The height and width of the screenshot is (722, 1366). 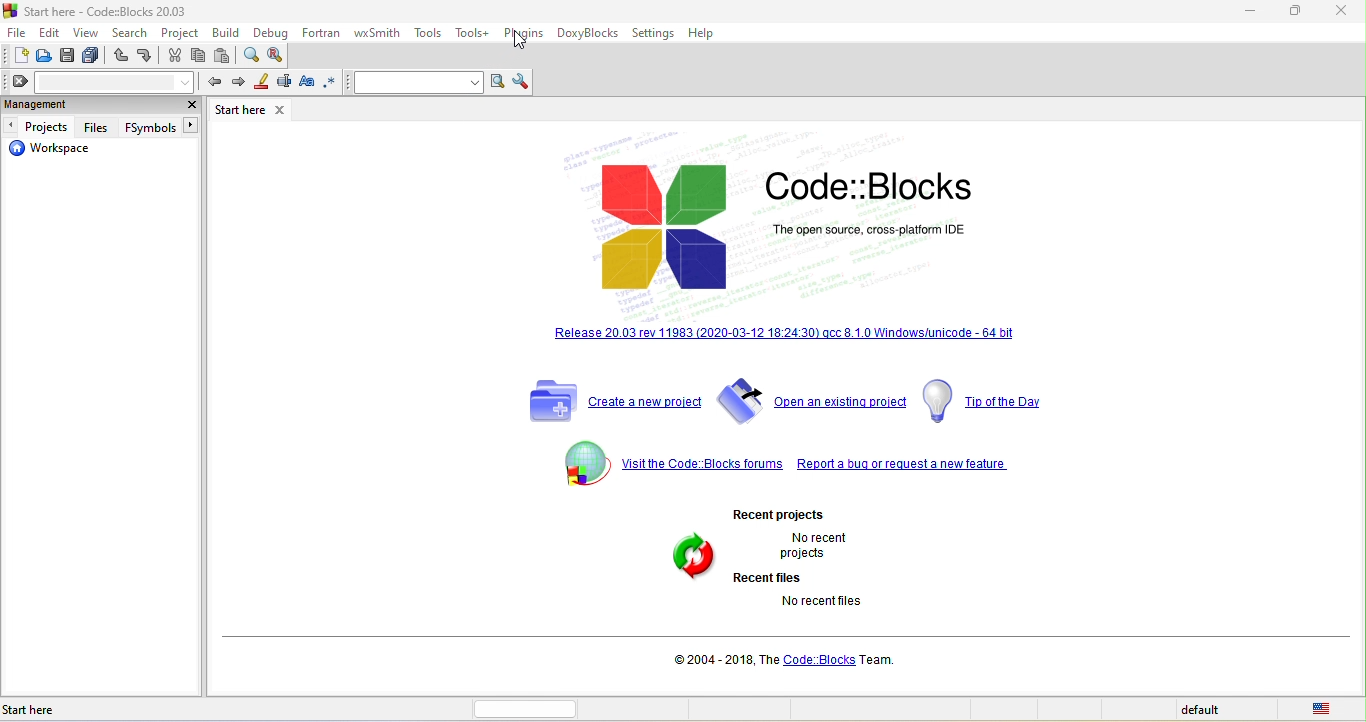 What do you see at coordinates (333, 82) in the screenshot?
I see `use regex` at bounding box center [333, 82].